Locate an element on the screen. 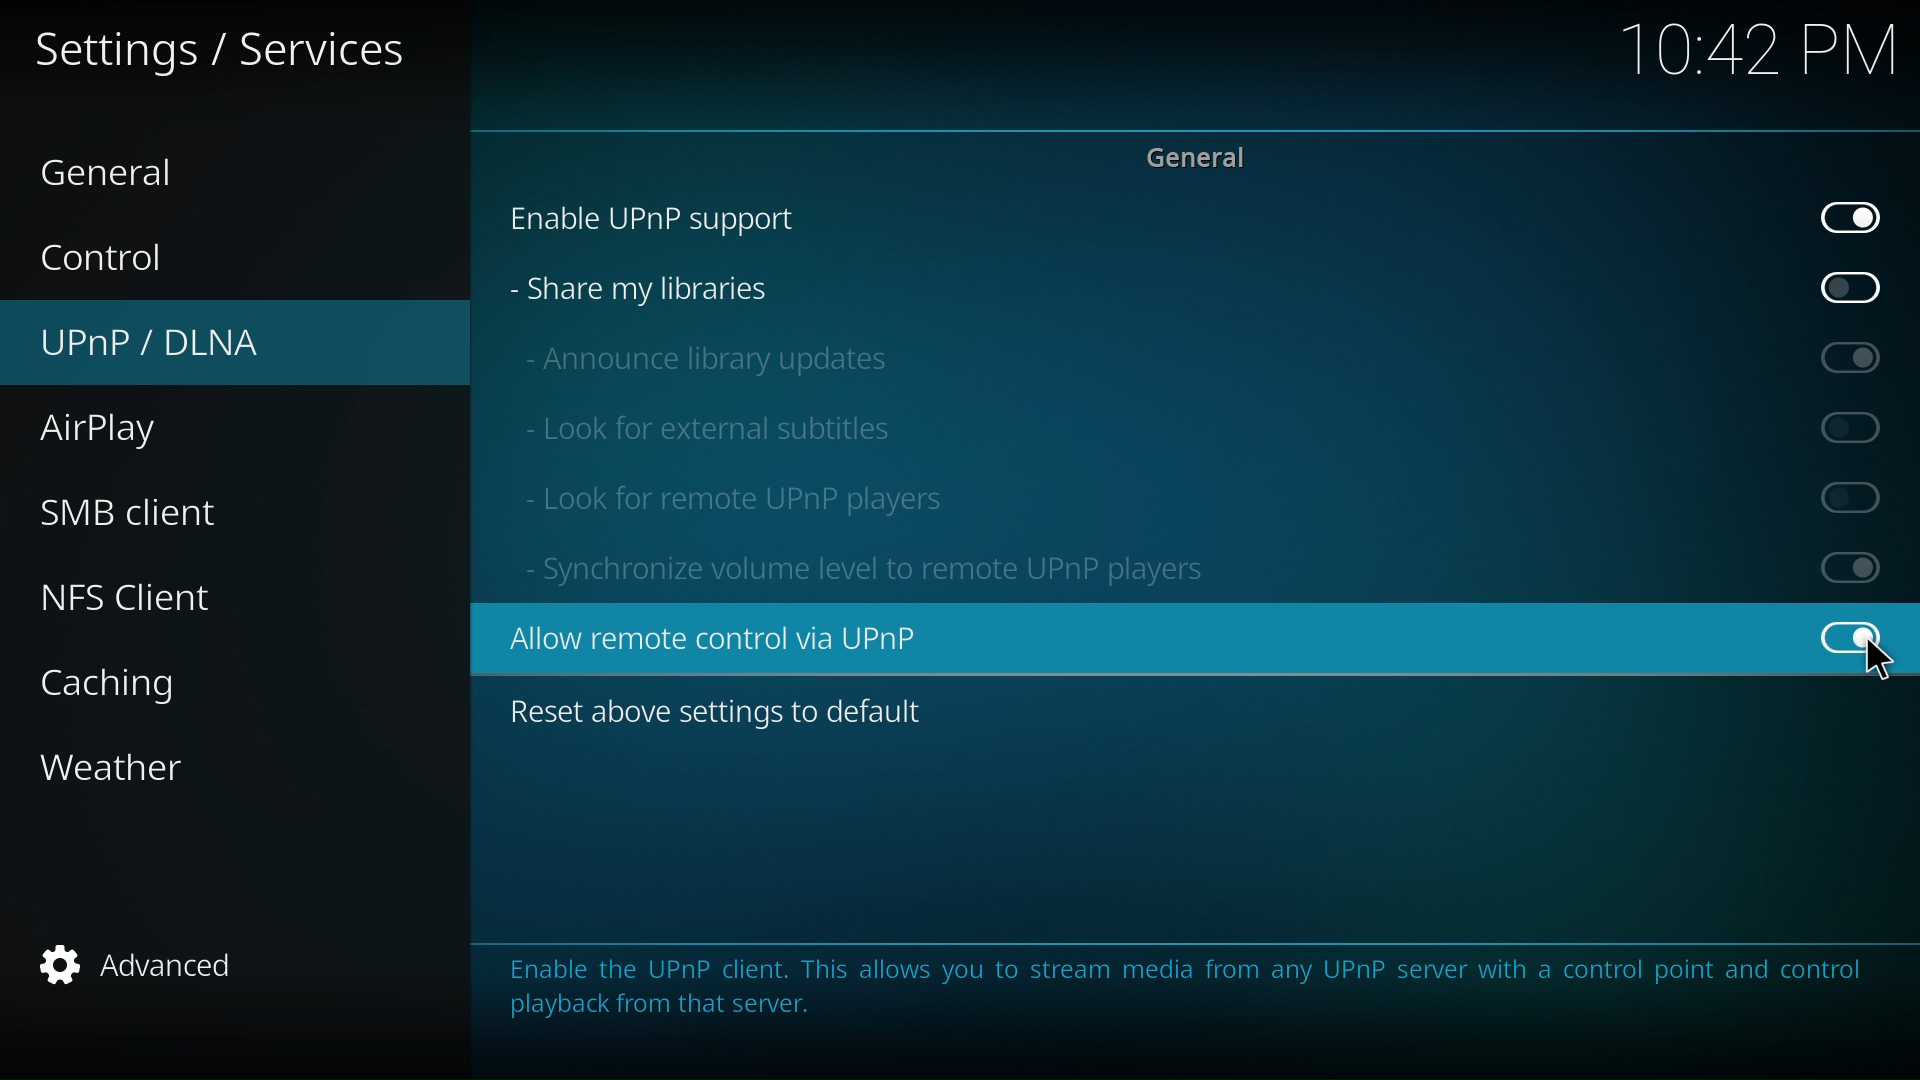  advanced is located at coordinates (124, 965).